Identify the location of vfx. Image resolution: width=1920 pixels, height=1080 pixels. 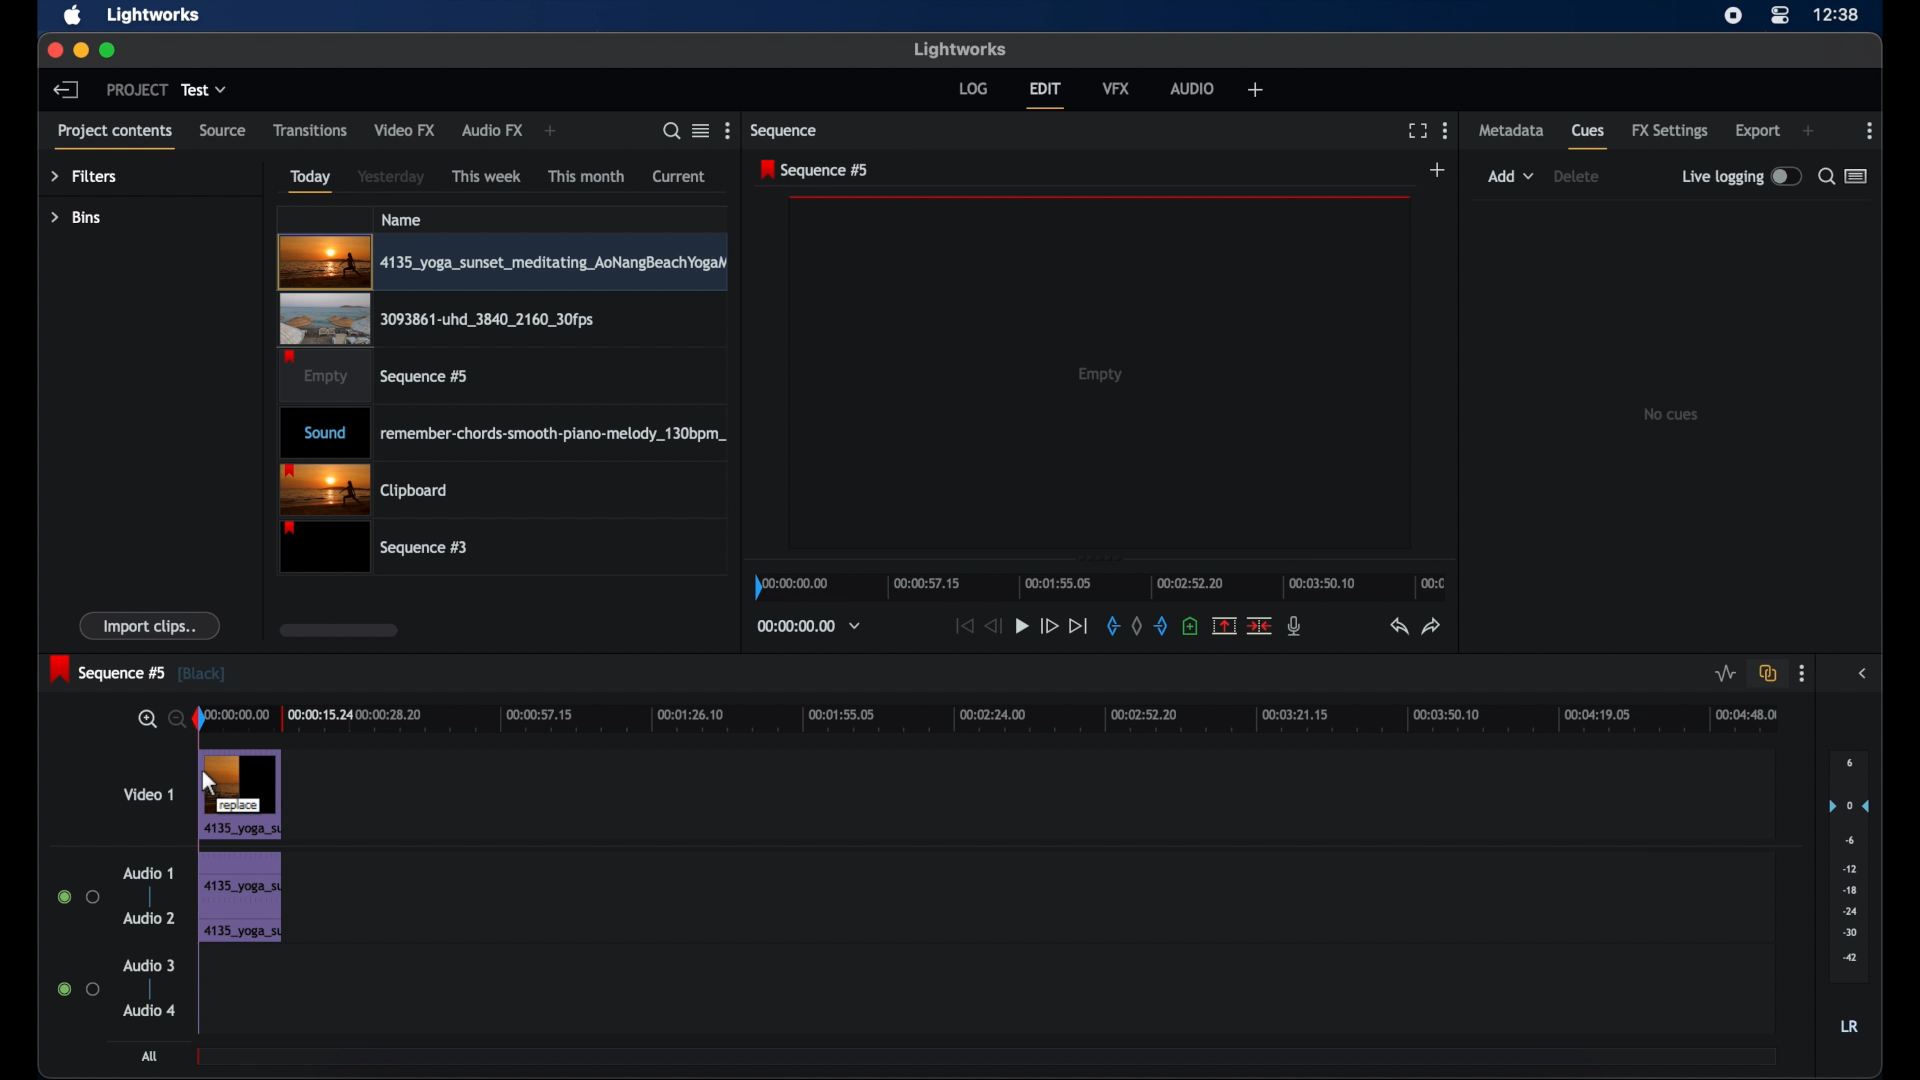
(1115, 87).